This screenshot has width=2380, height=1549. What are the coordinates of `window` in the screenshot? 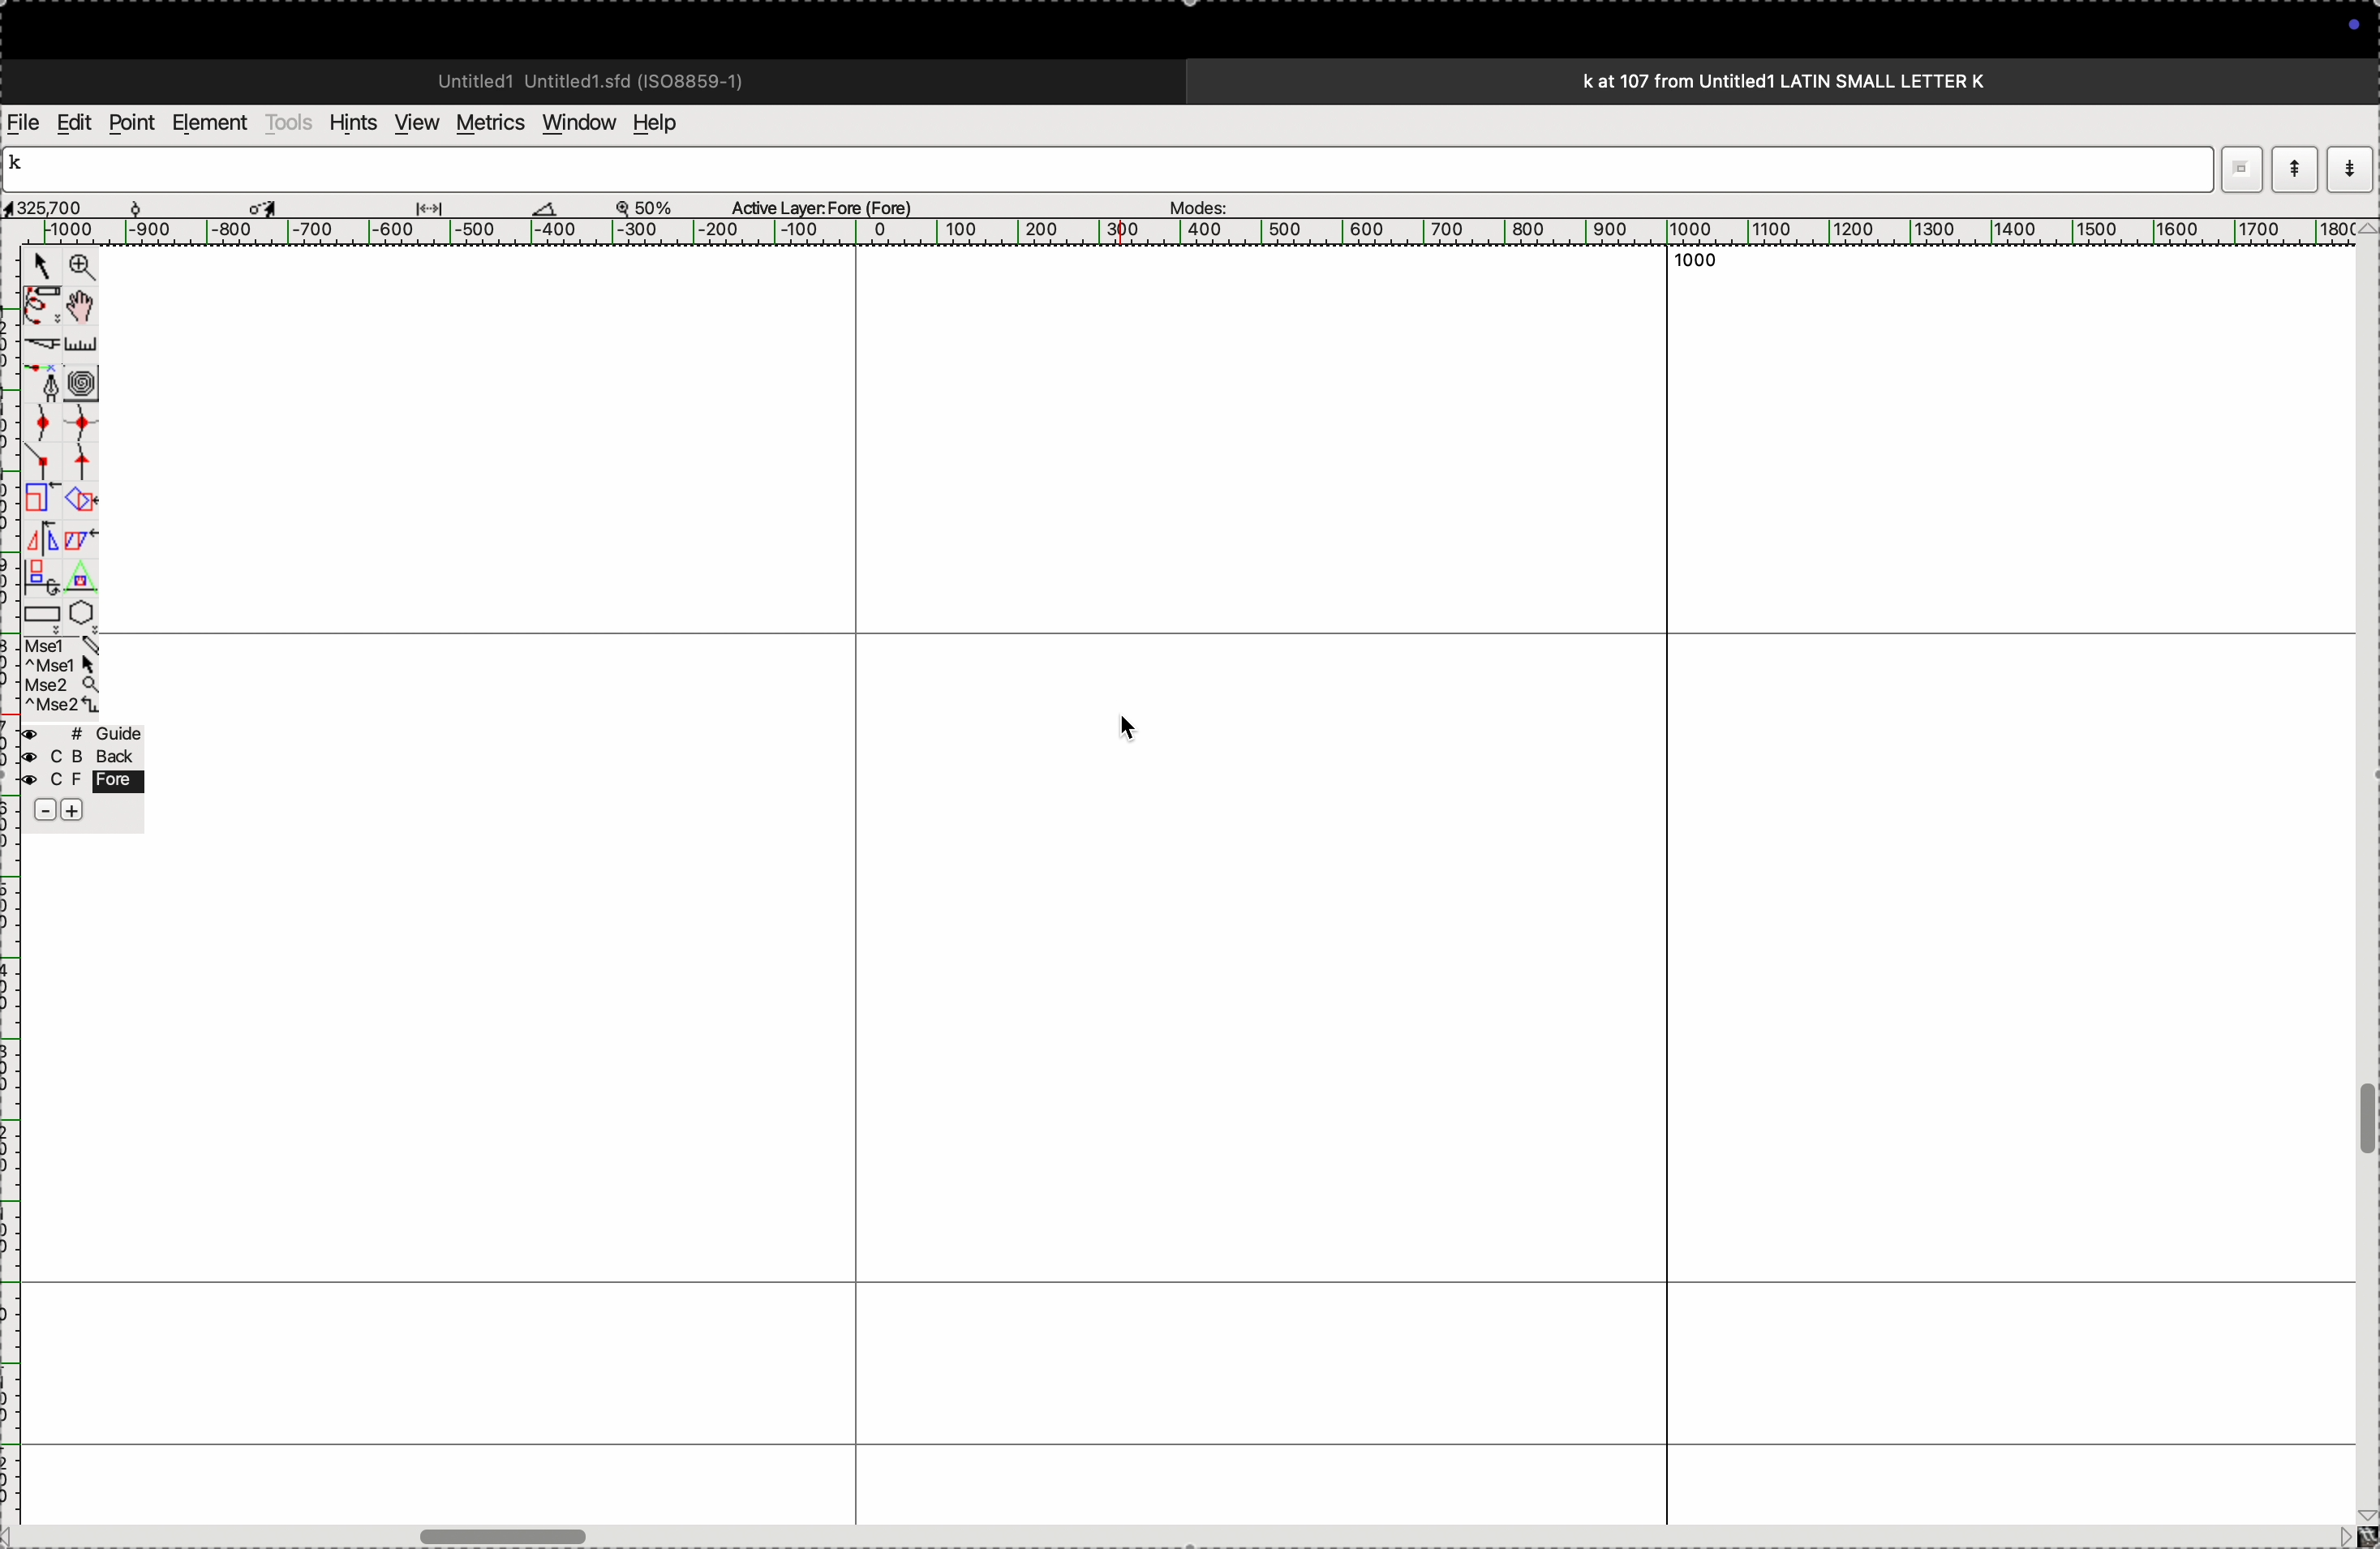 It's located at (575, 121).